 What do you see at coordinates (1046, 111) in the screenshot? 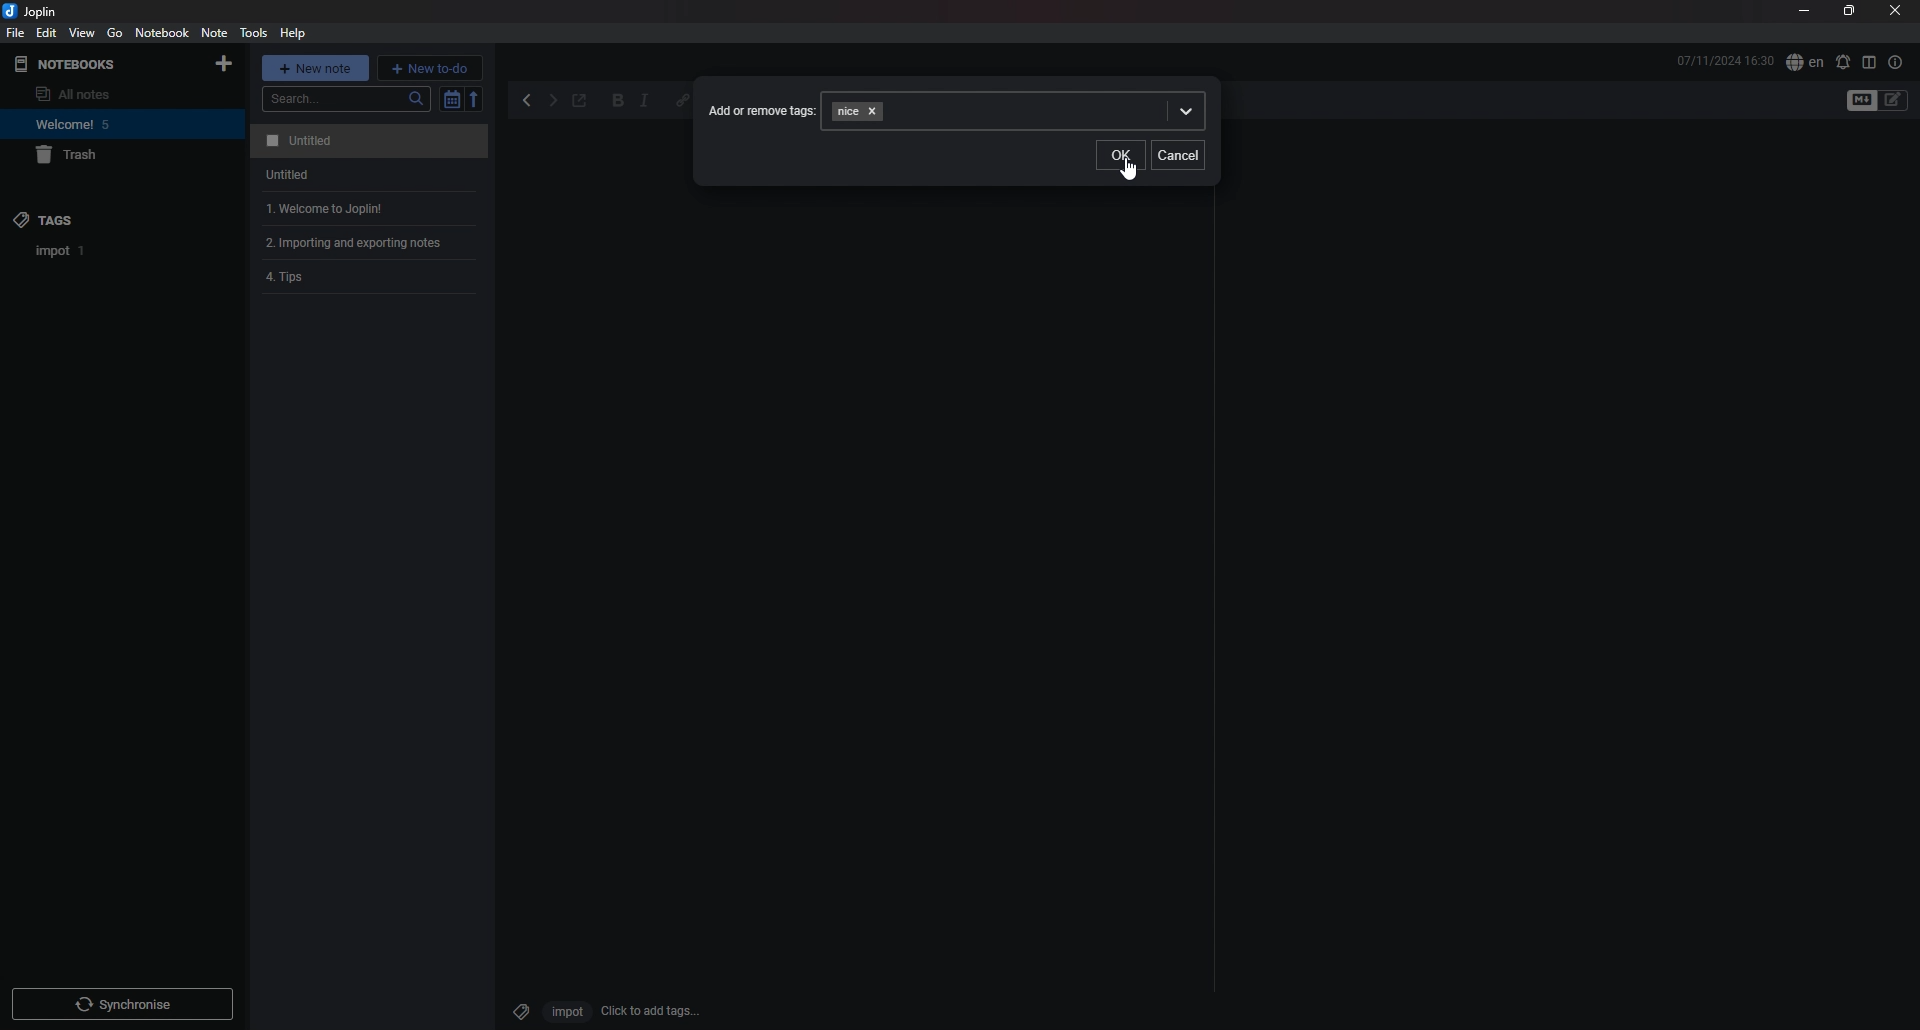
I see `input box` at bounding box center [1046, 111].